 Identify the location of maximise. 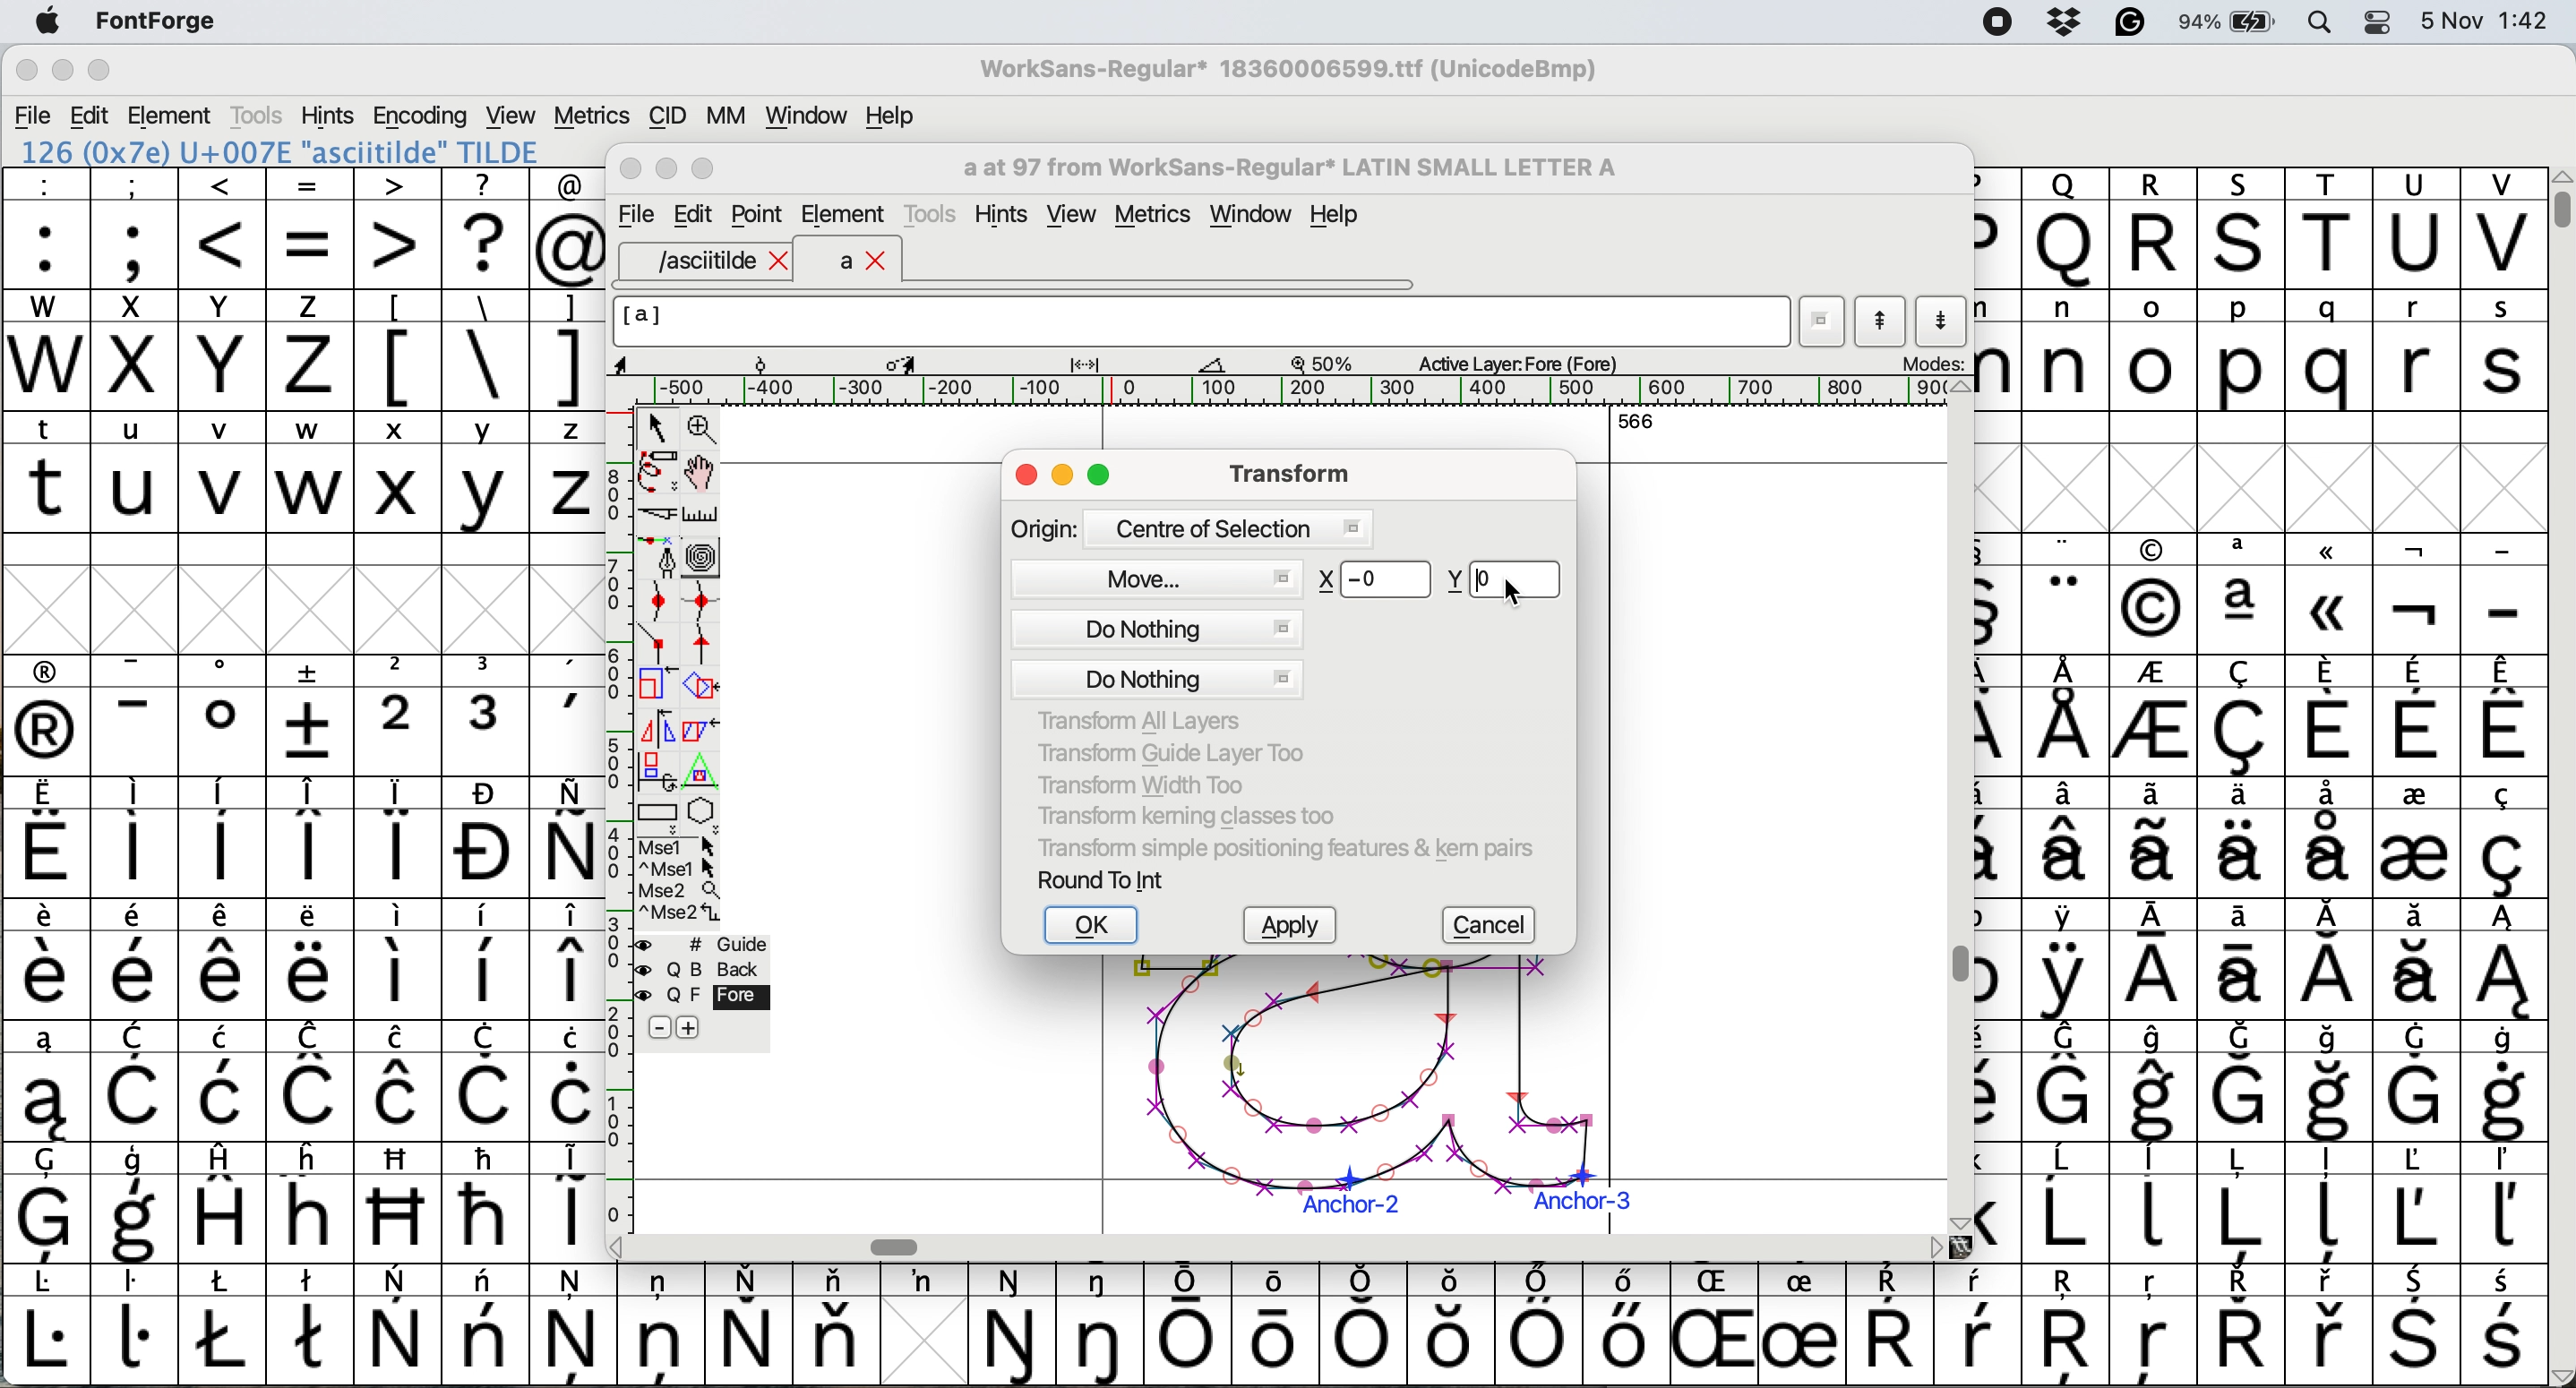
(1102, 478).